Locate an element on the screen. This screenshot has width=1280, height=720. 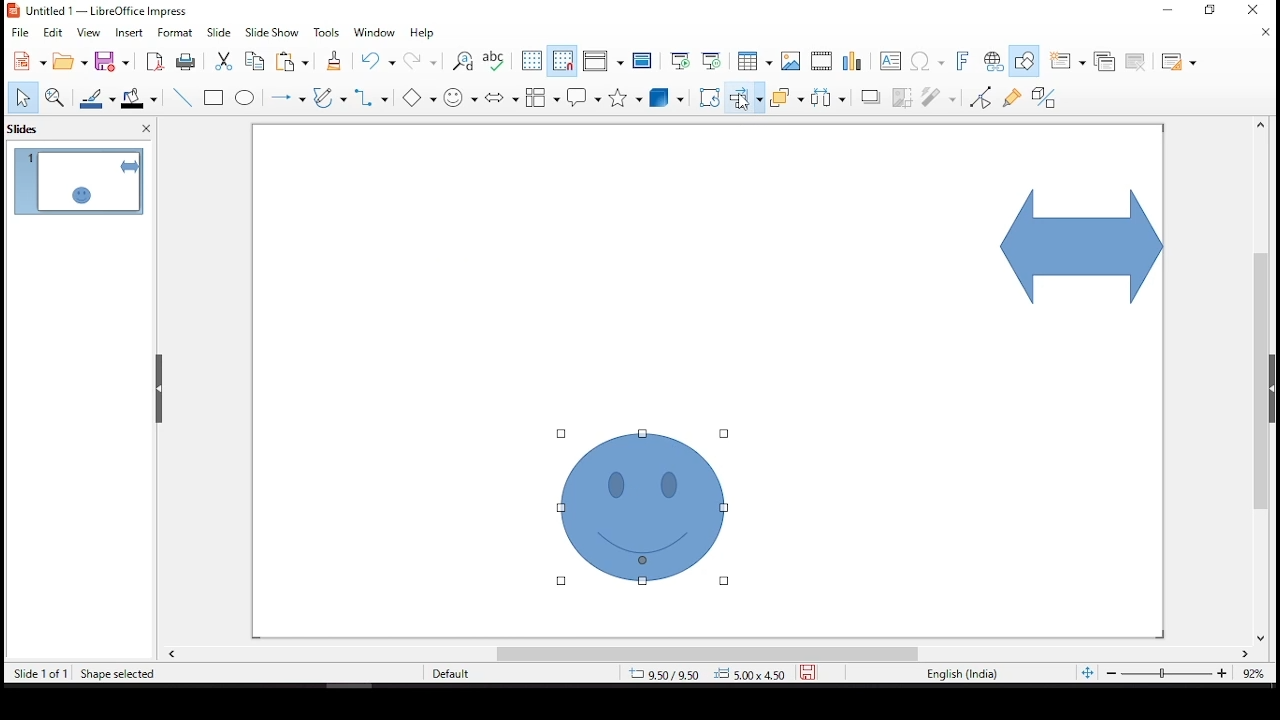
insert hyperlink is located at coordinates (994, 63).